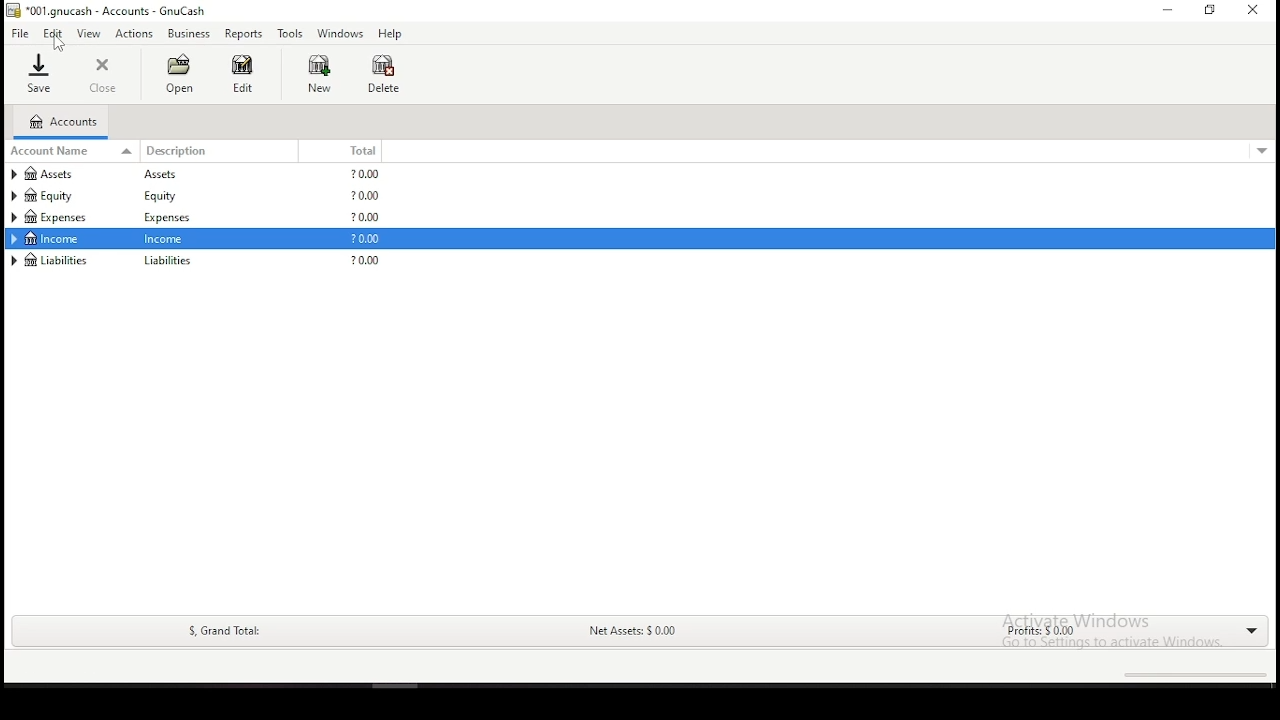  Describe the element at coordinates (67, 217) in the screenshot. I see `expenses` at that location.